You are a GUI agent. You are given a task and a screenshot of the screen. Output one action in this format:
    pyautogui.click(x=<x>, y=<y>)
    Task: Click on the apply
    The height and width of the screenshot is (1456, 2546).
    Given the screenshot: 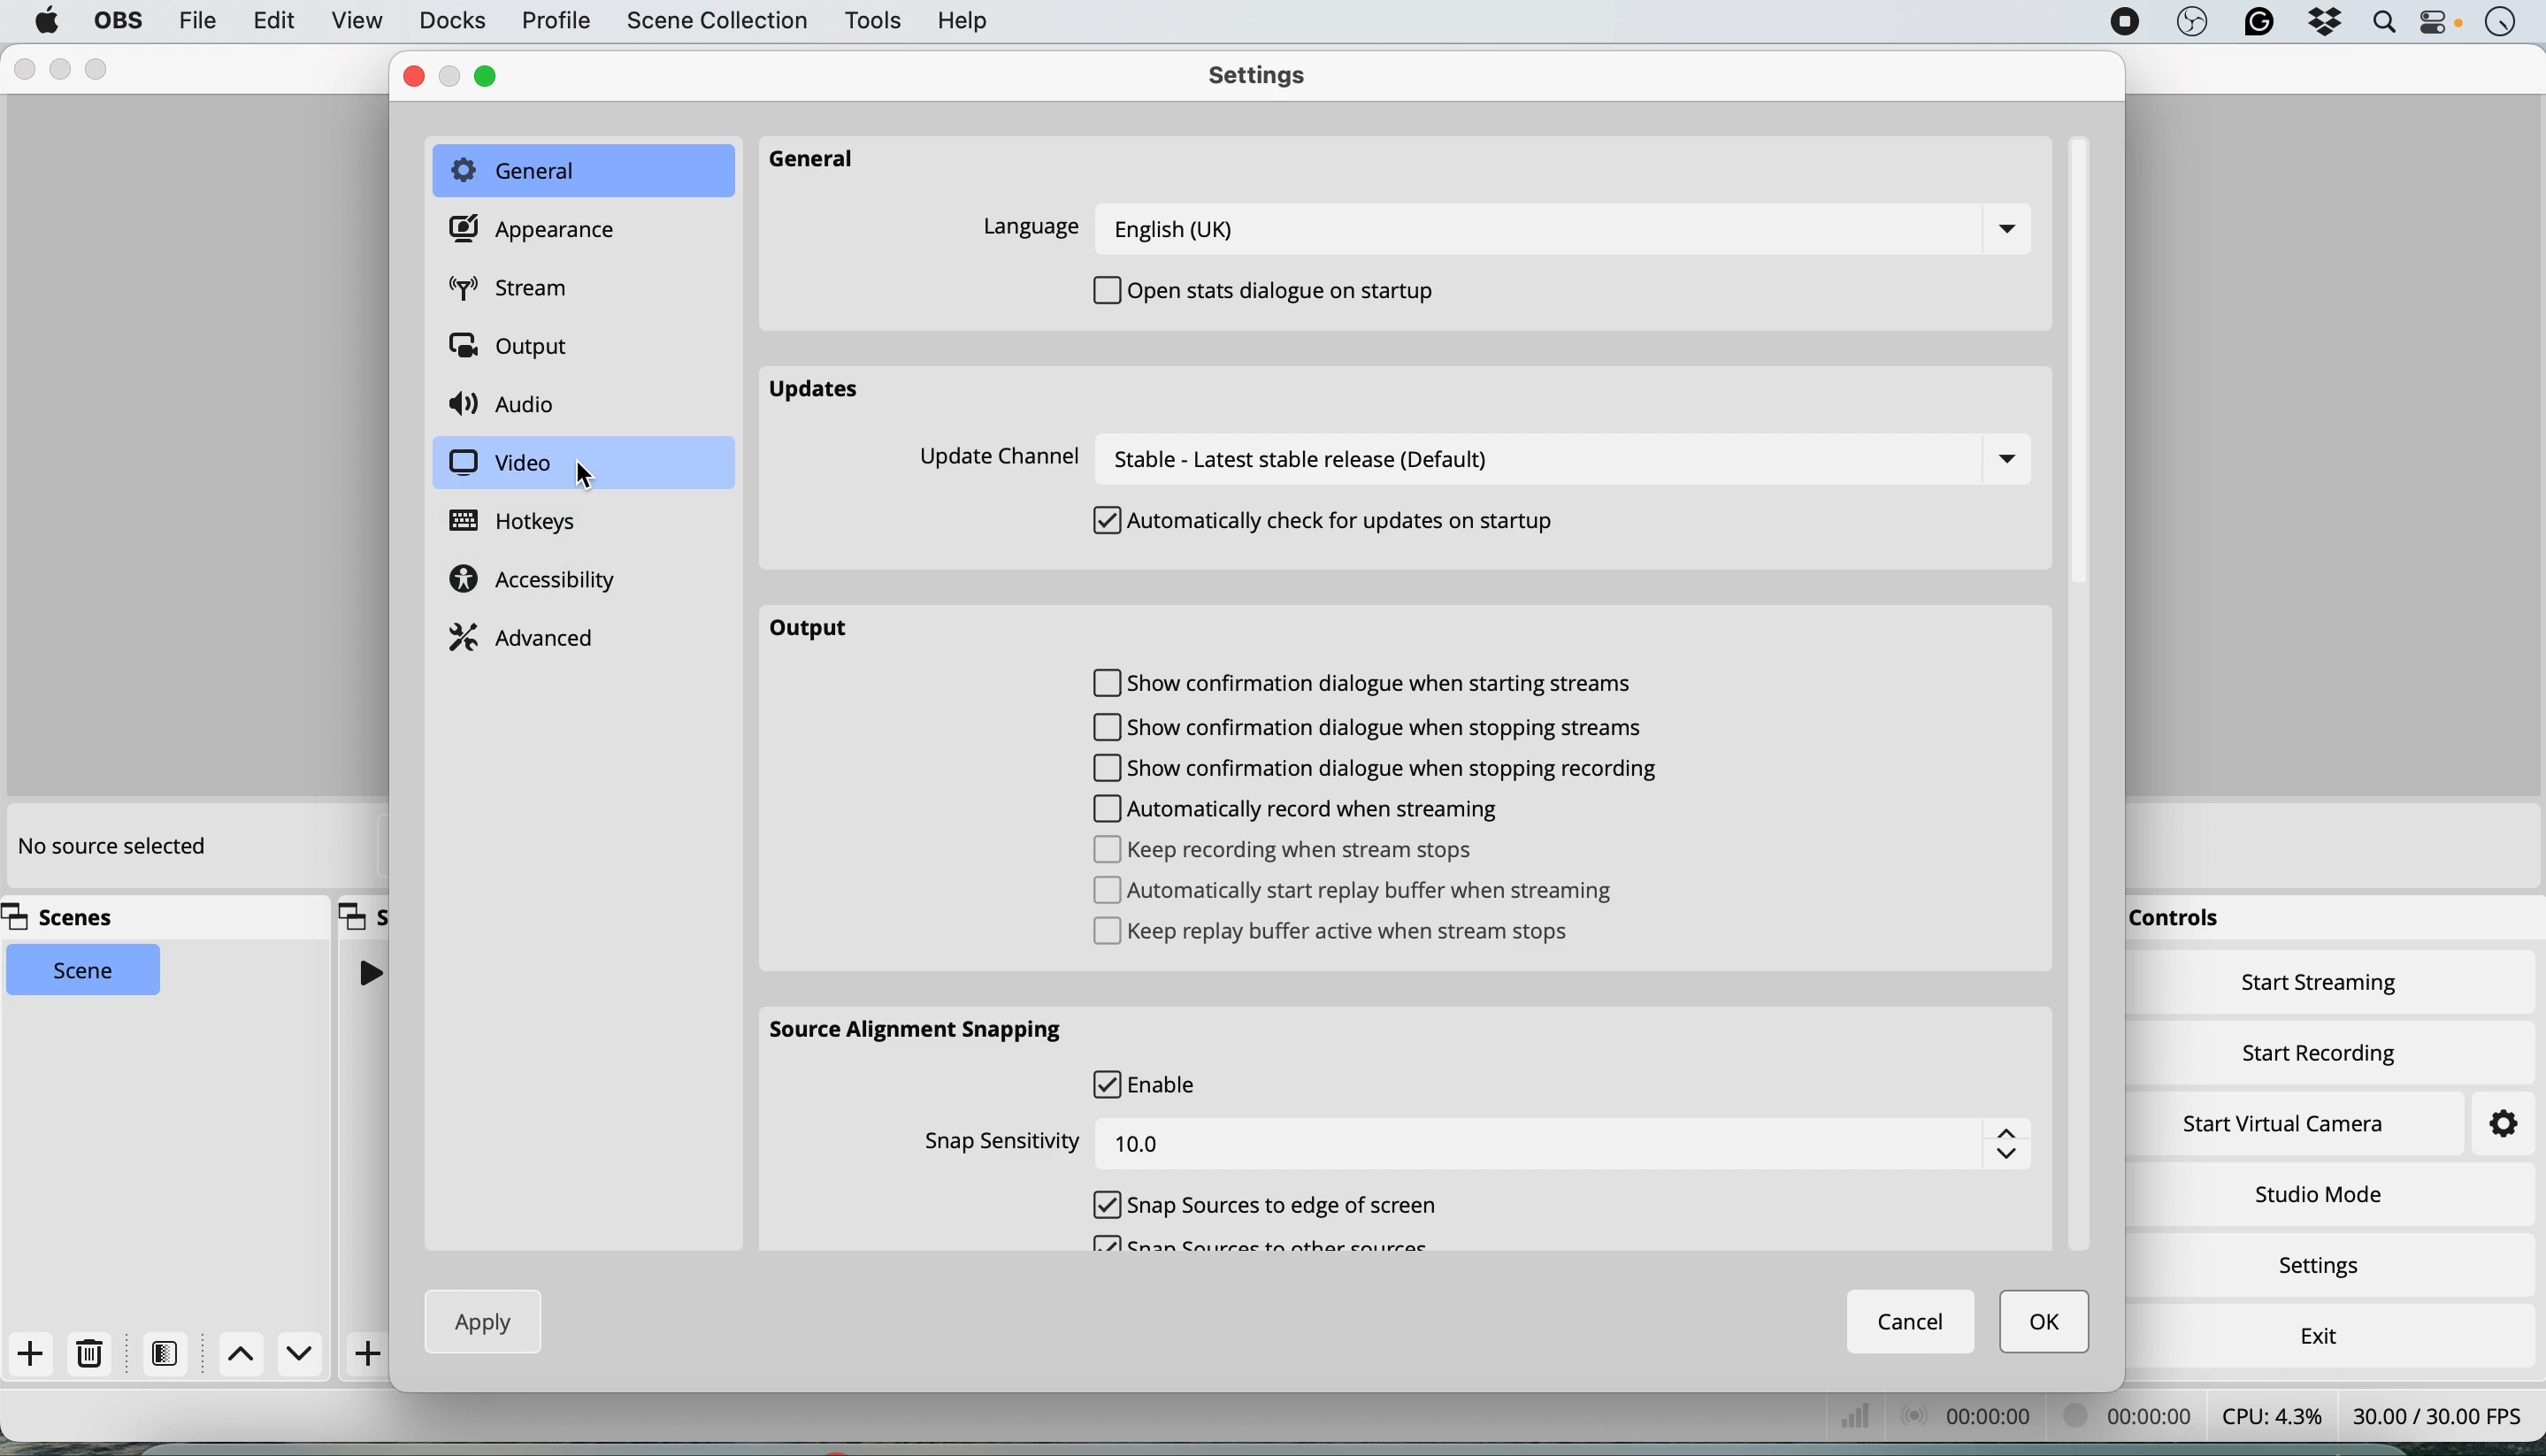 What is the action you would take?
    pyautogui.click(x=487, y=1320)
    